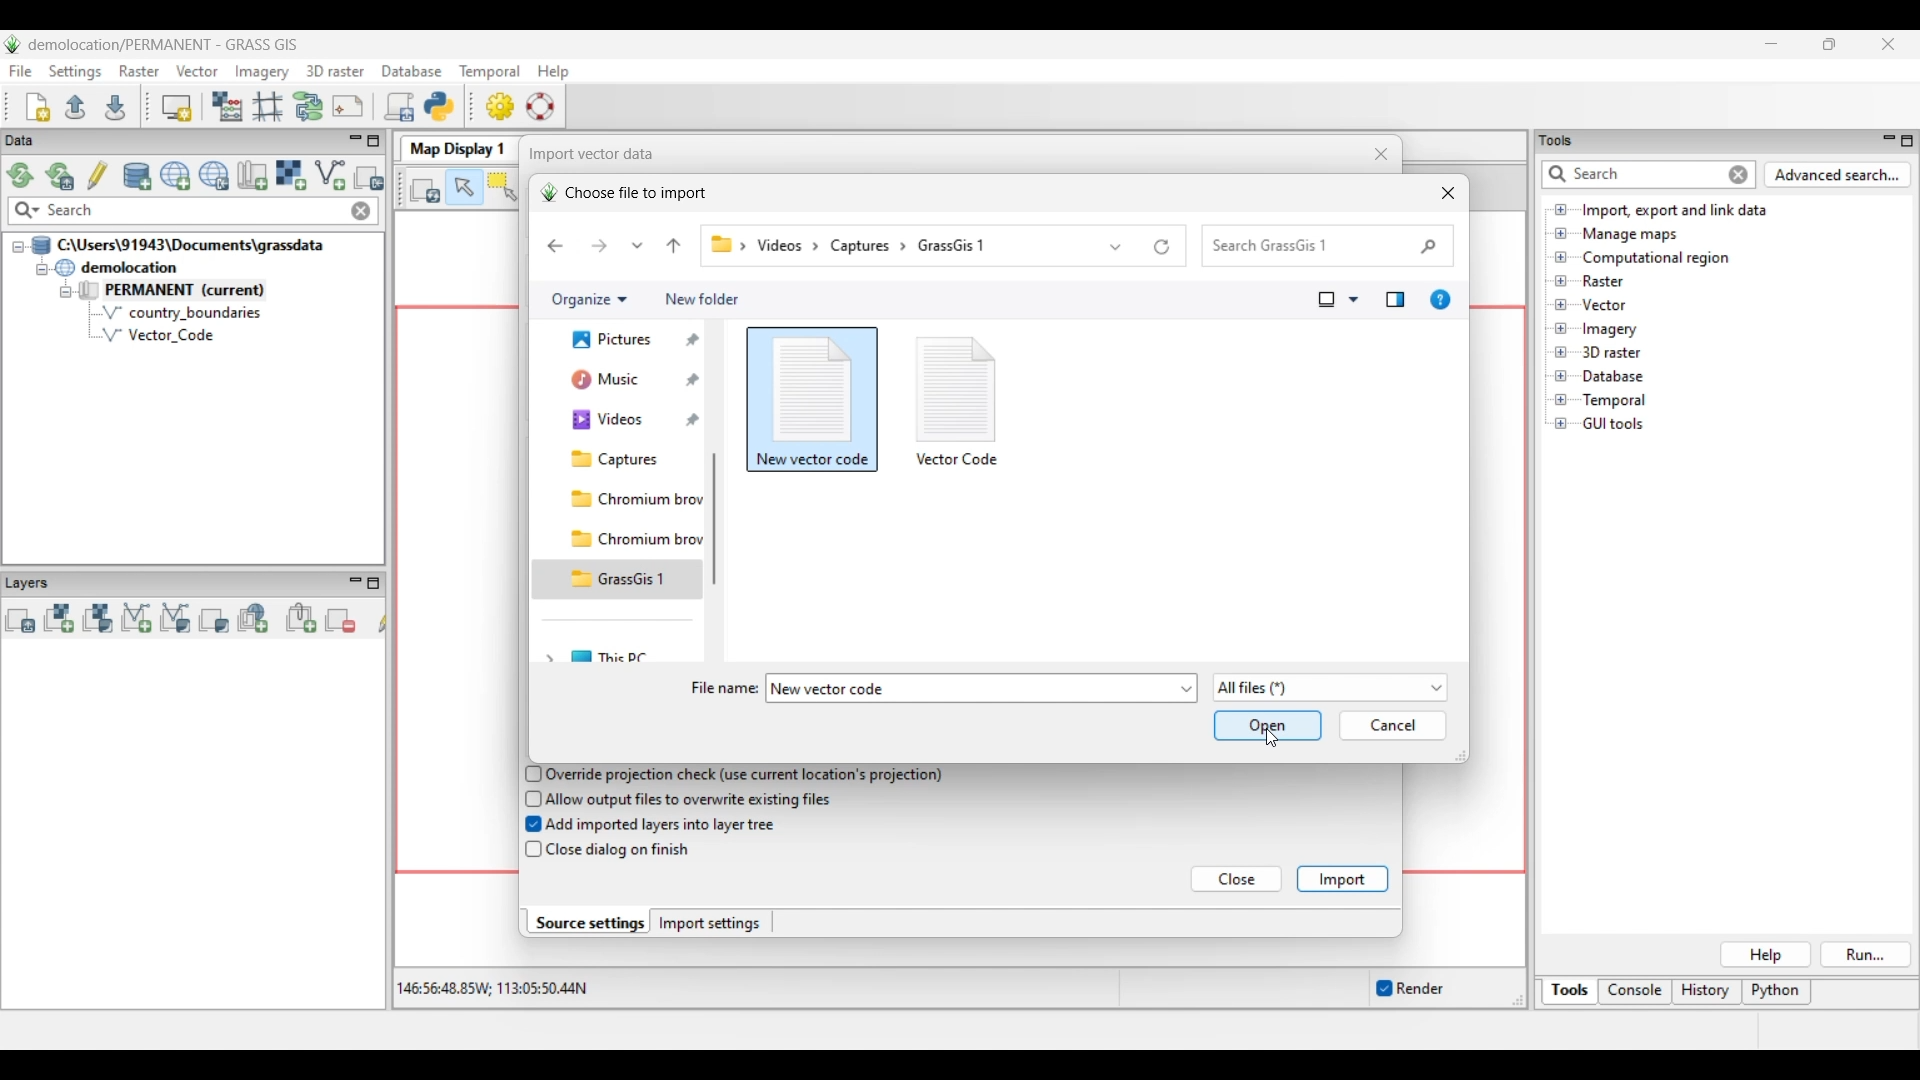 The height and width of the screenshot is (1080, 1920). I want to click on Click to open files under Import, export and link data, so click(1561, 209).